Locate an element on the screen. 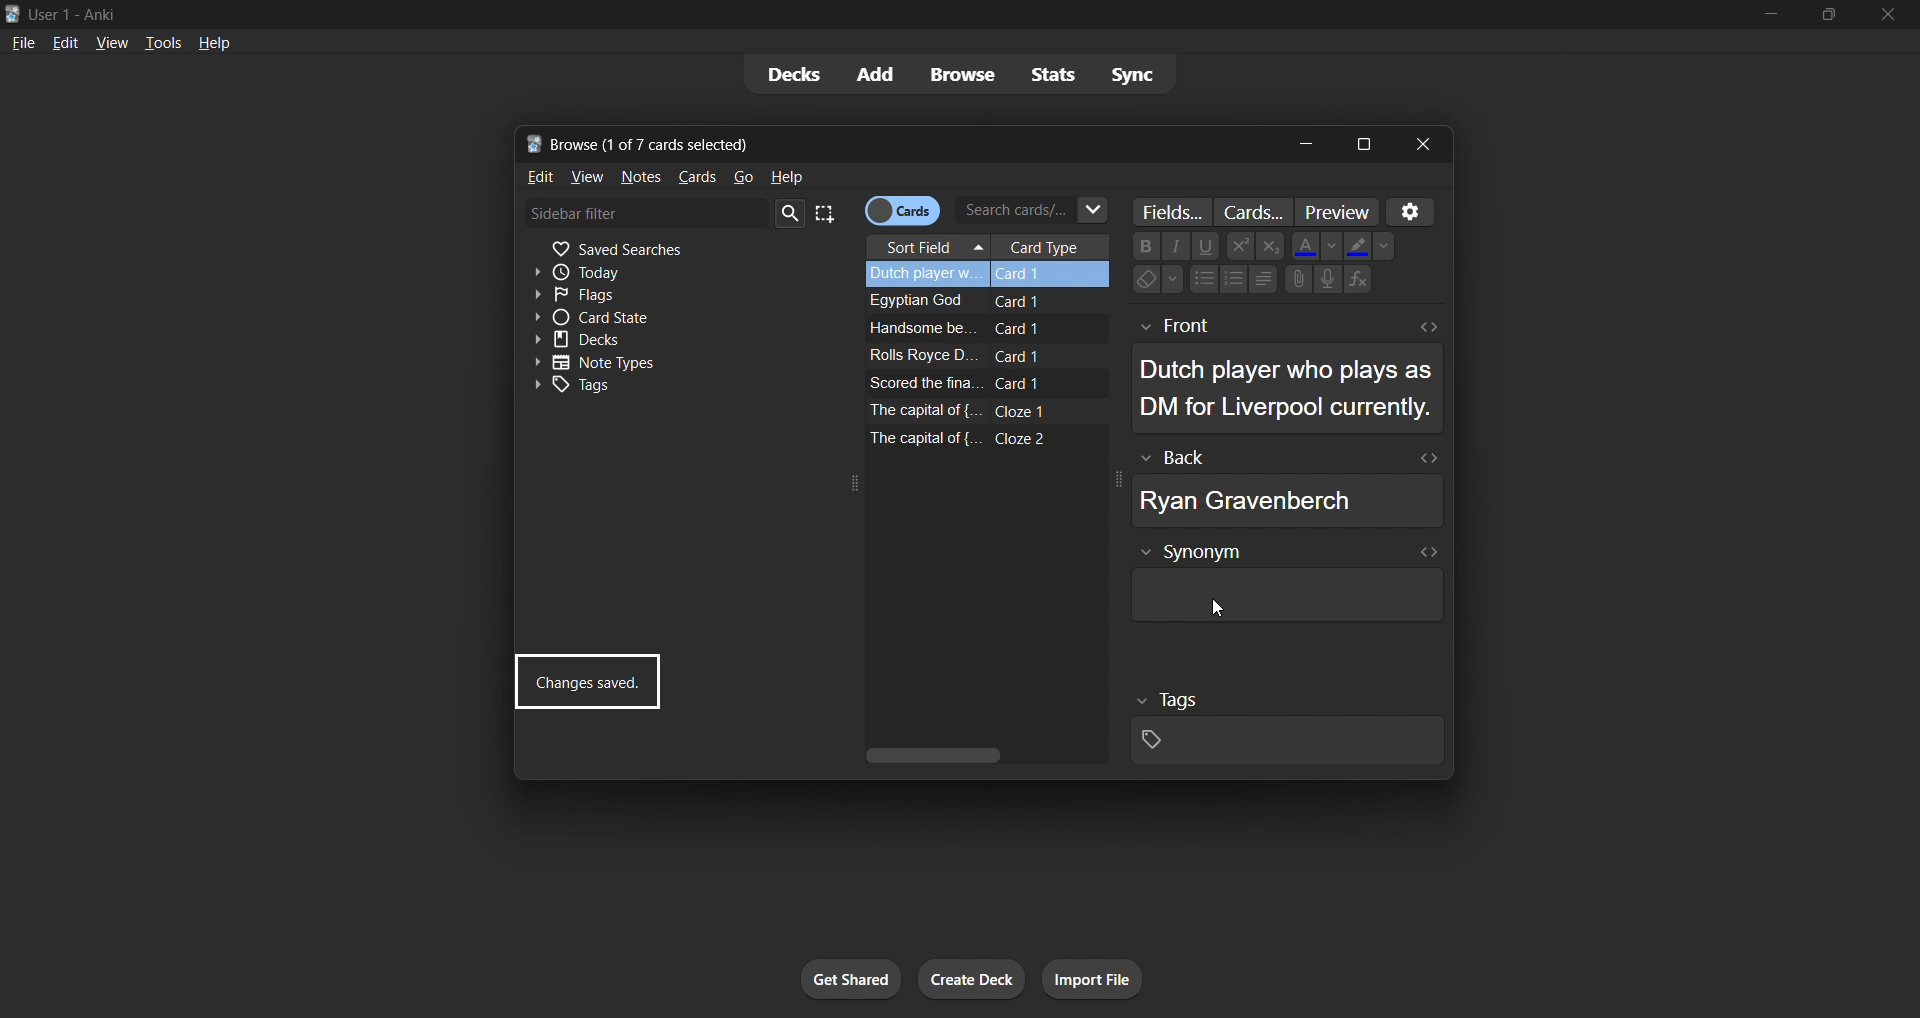  selected card synonym data is located at coordinates (1285, 585).